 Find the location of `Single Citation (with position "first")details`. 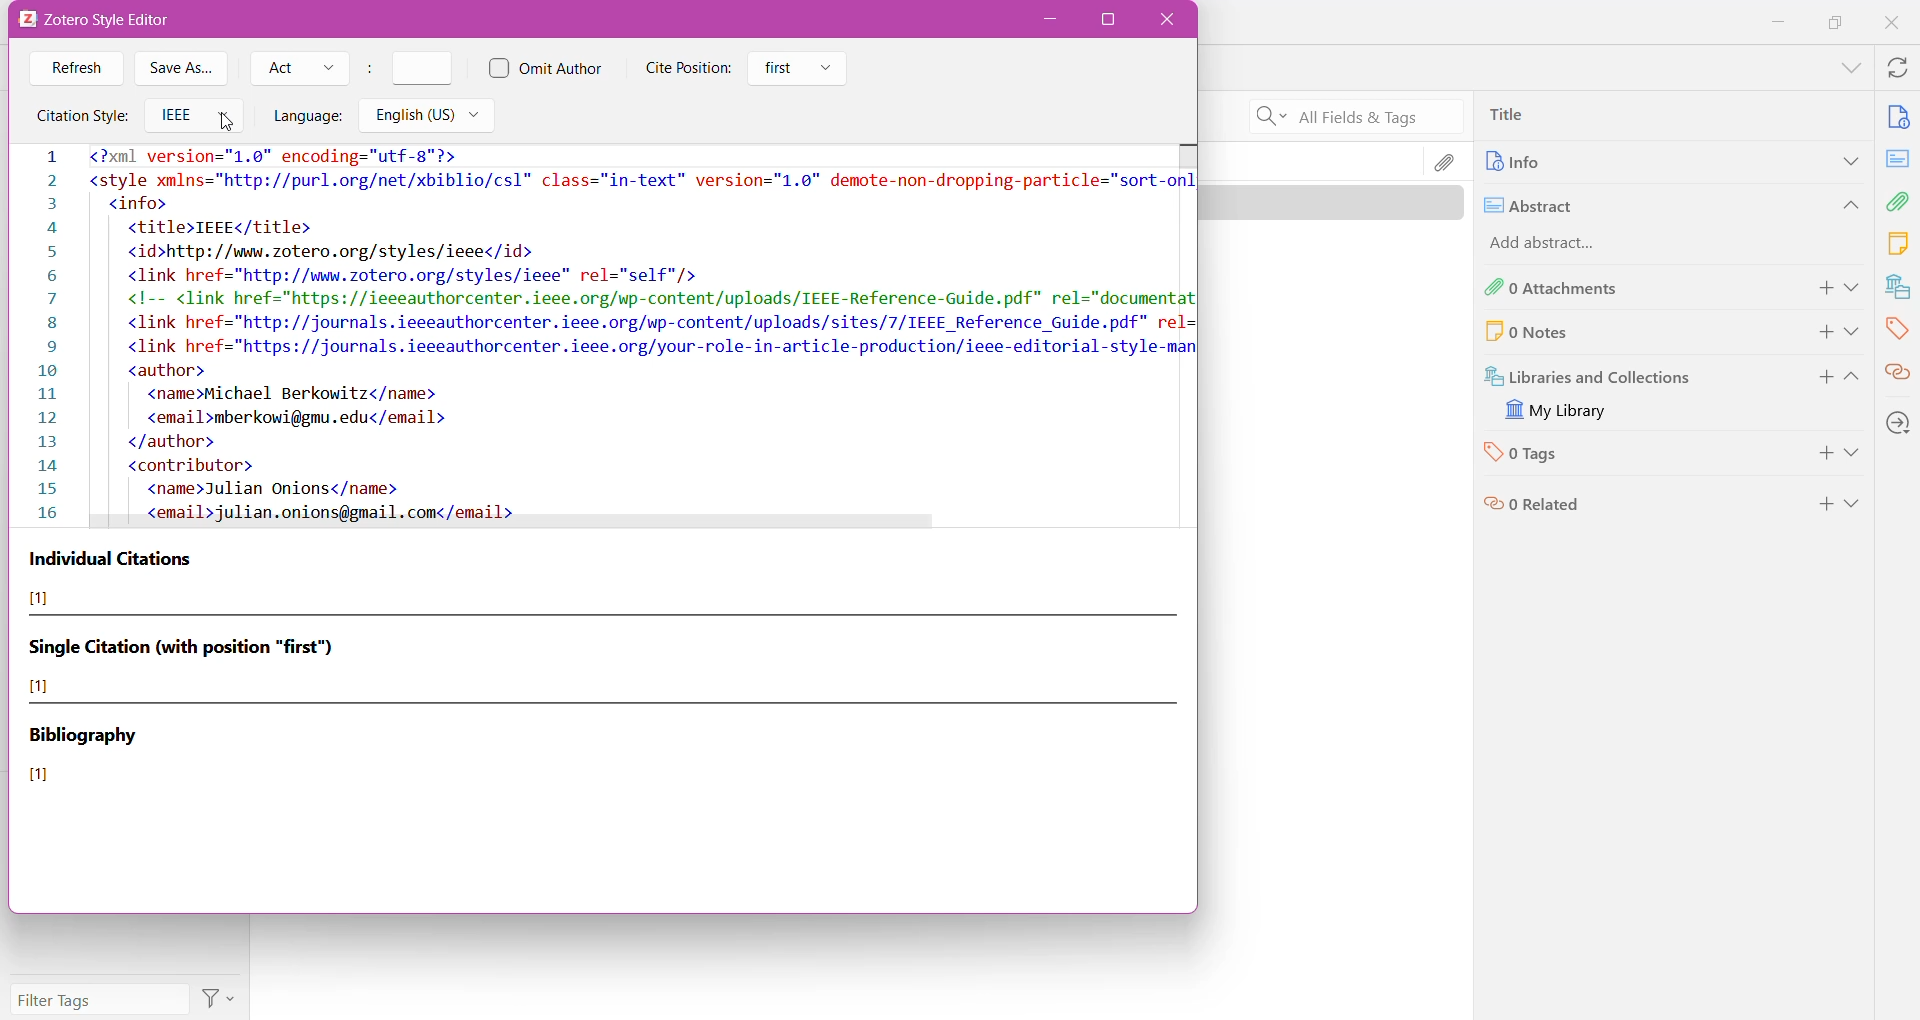

Single Citation (with position "first")details is located at coordinates (195, 665).